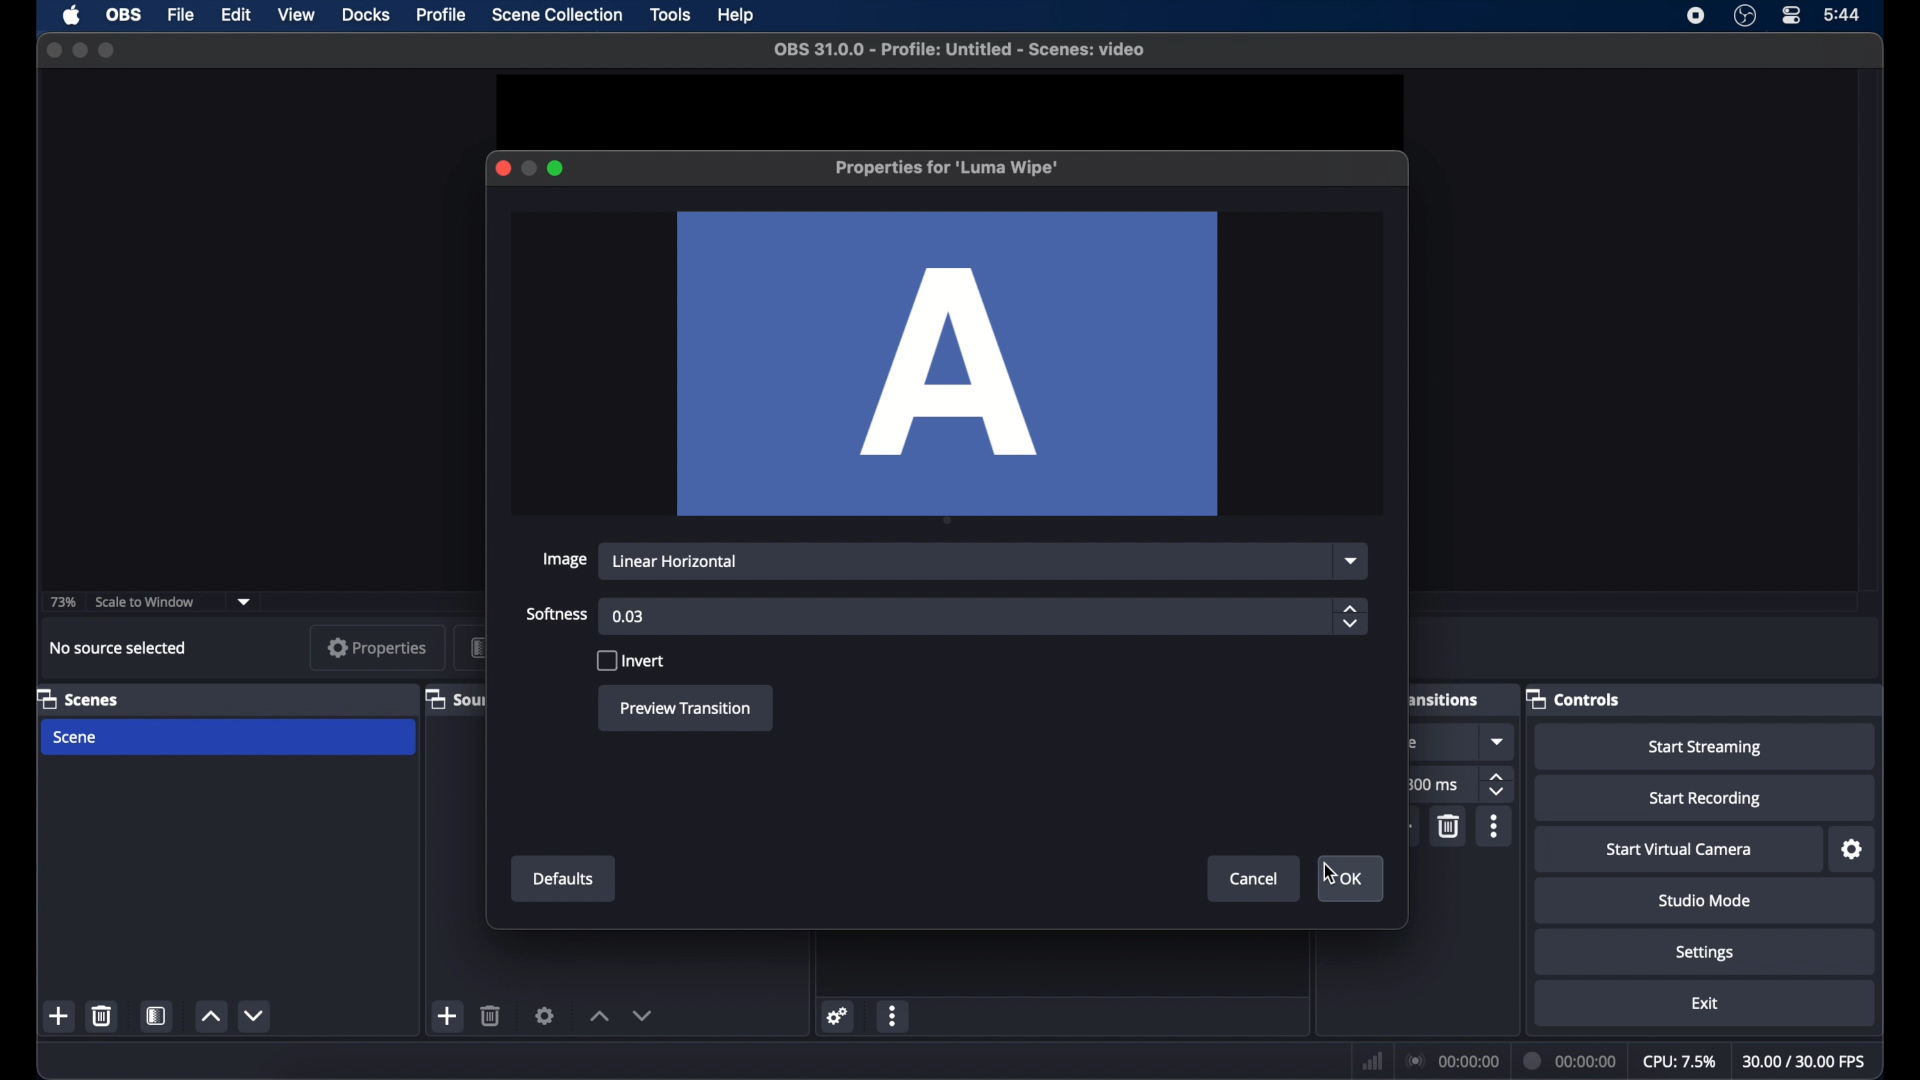  Describe the element at coordinates (145, 600) in the screenshot. I see `scale to window` at that location.